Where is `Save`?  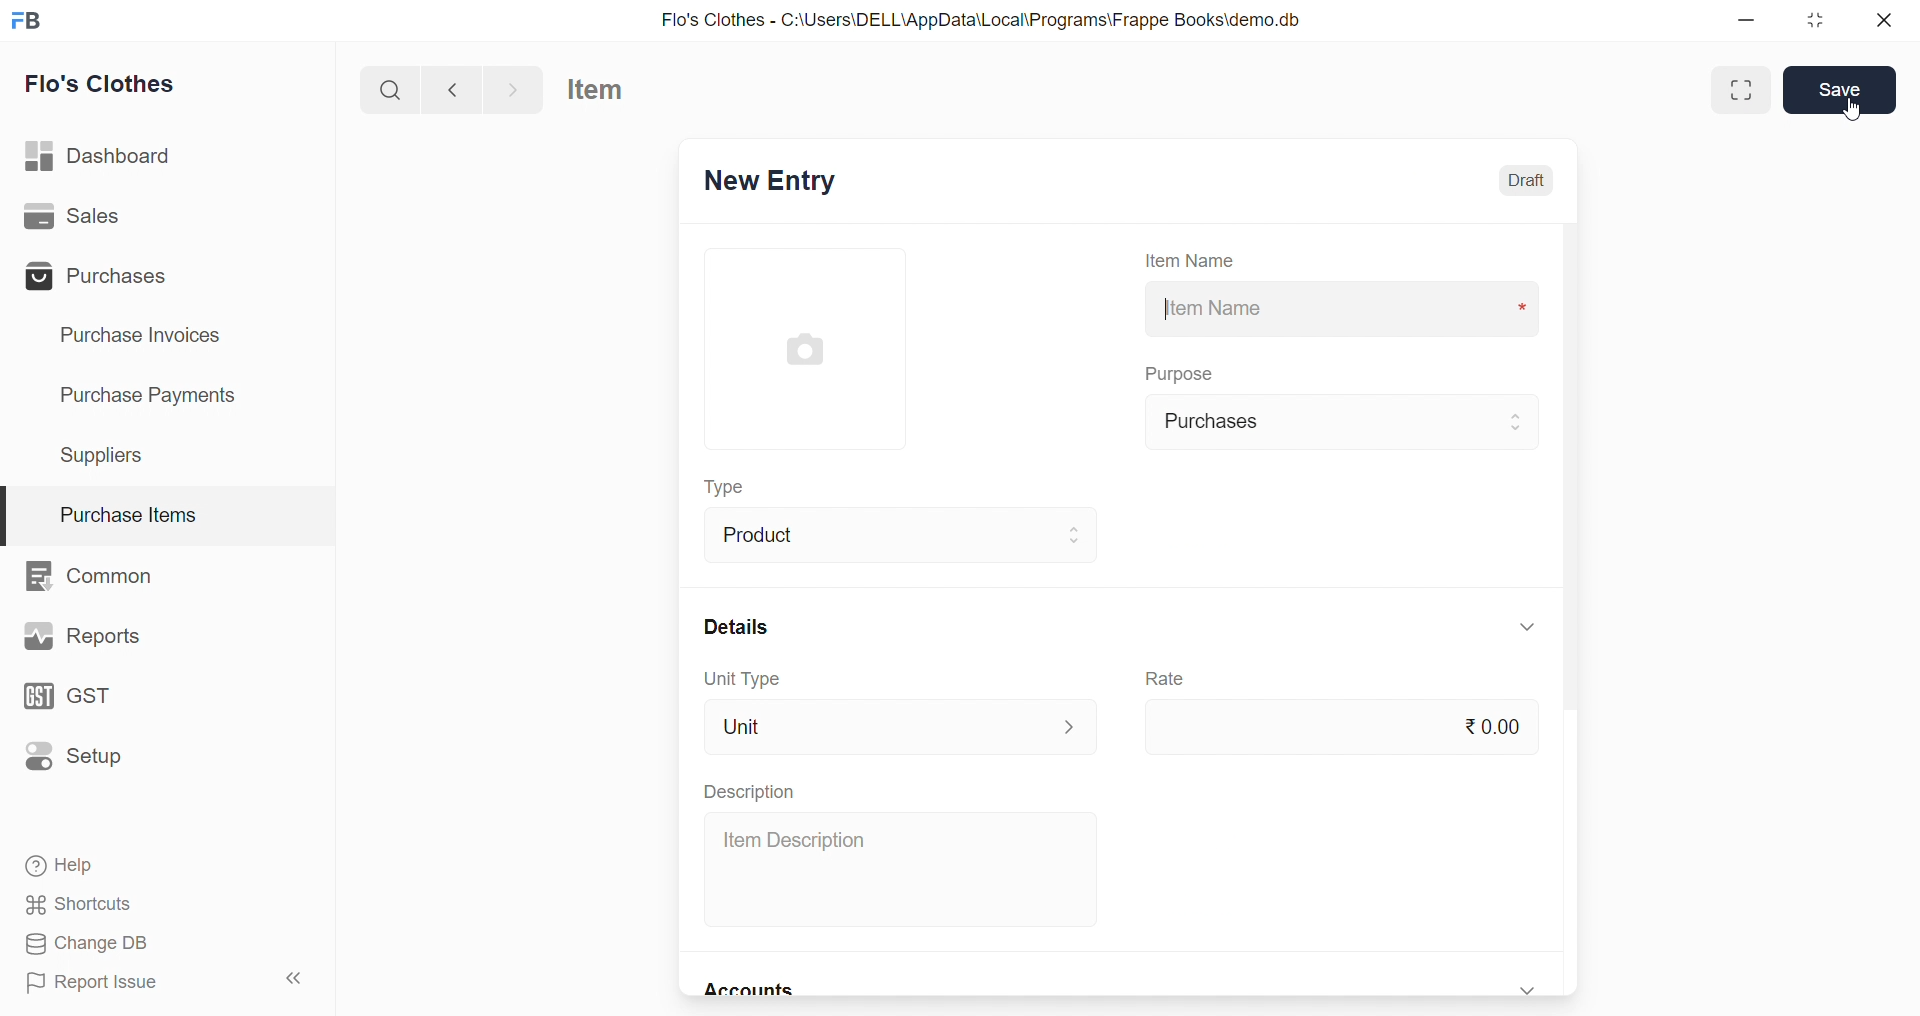
Save is located at coordinates (1840, 90).